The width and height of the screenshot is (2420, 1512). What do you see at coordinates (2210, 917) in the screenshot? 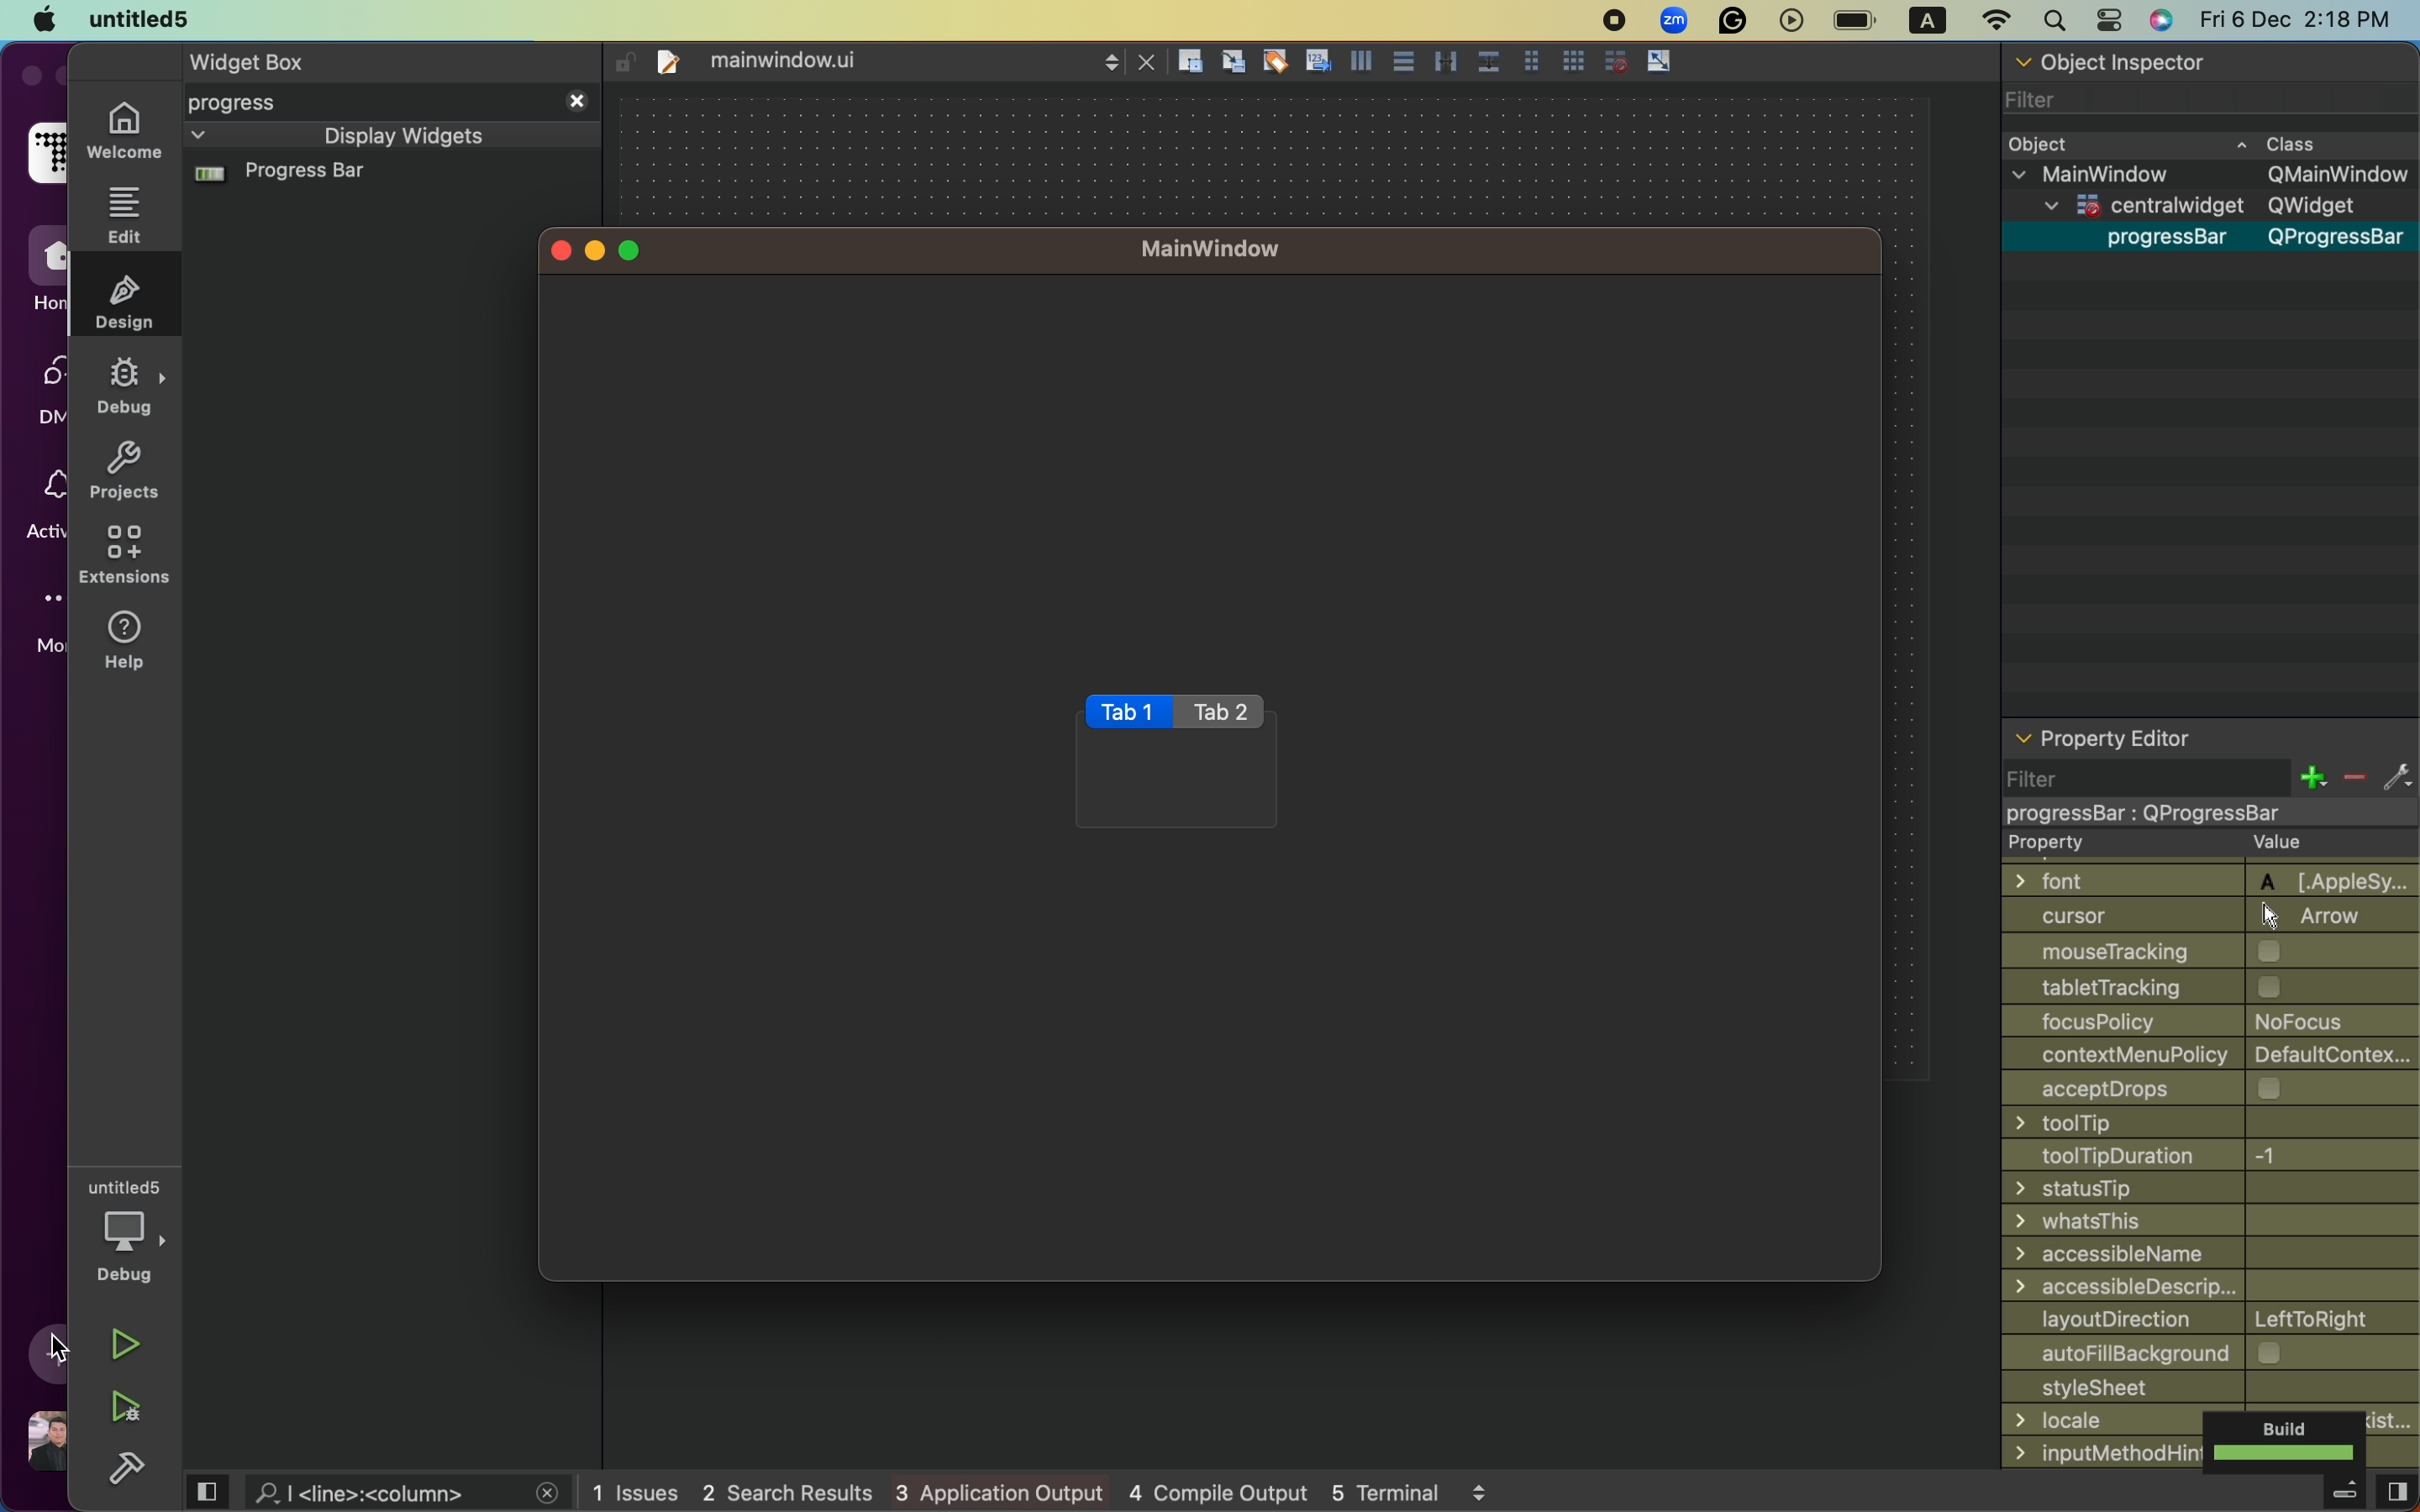
I see `cursor` at bounding box center [2210, 917].